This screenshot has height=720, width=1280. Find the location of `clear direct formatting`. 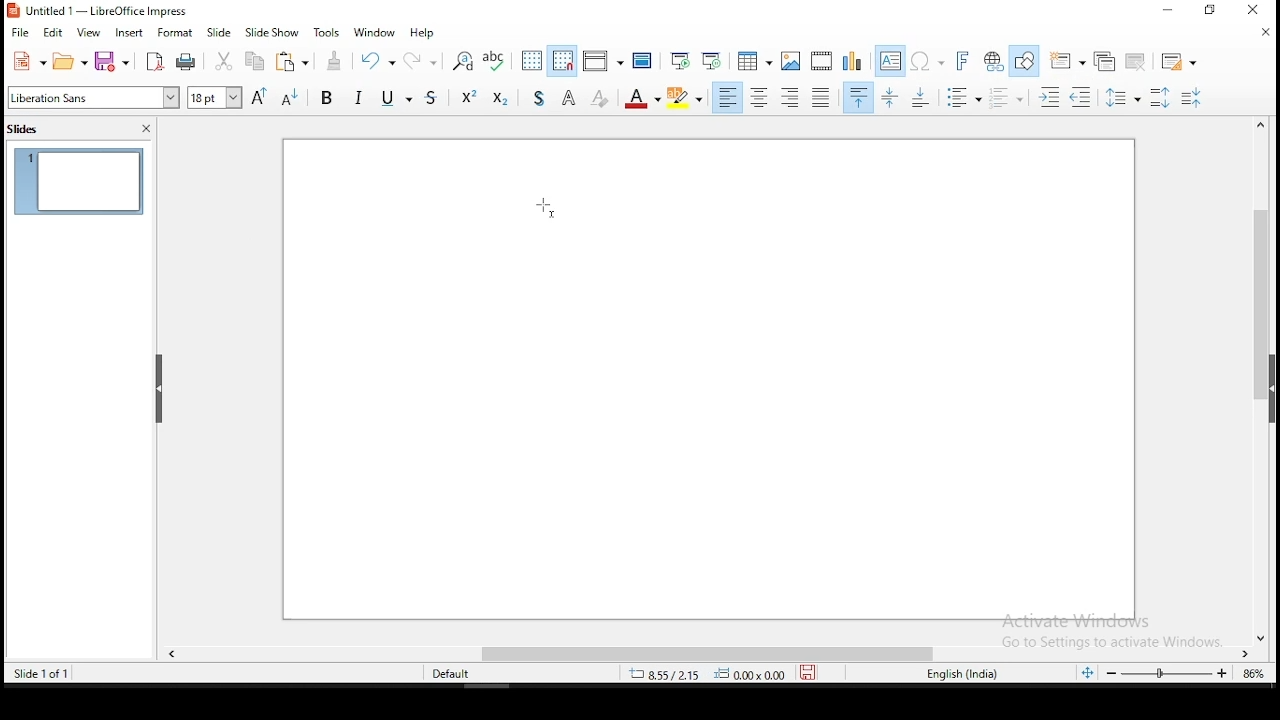

clear direct formatting is located at coordinates (599, 99).